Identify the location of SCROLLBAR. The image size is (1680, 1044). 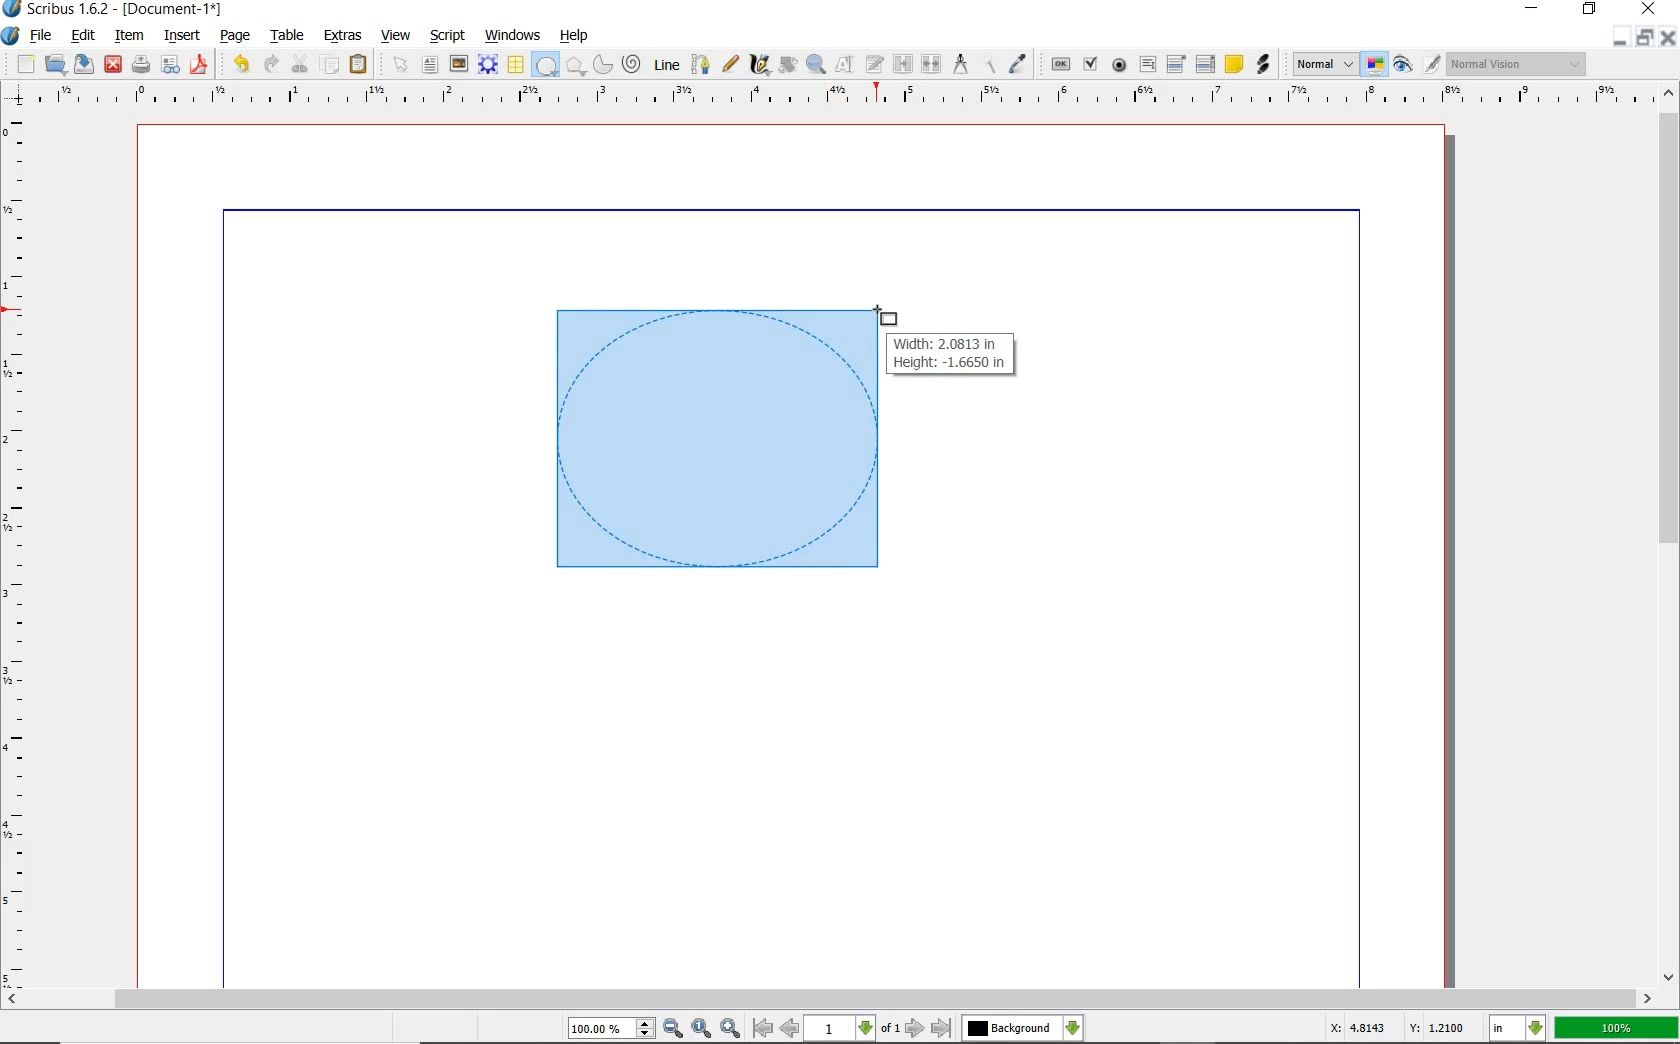
(828, 999).